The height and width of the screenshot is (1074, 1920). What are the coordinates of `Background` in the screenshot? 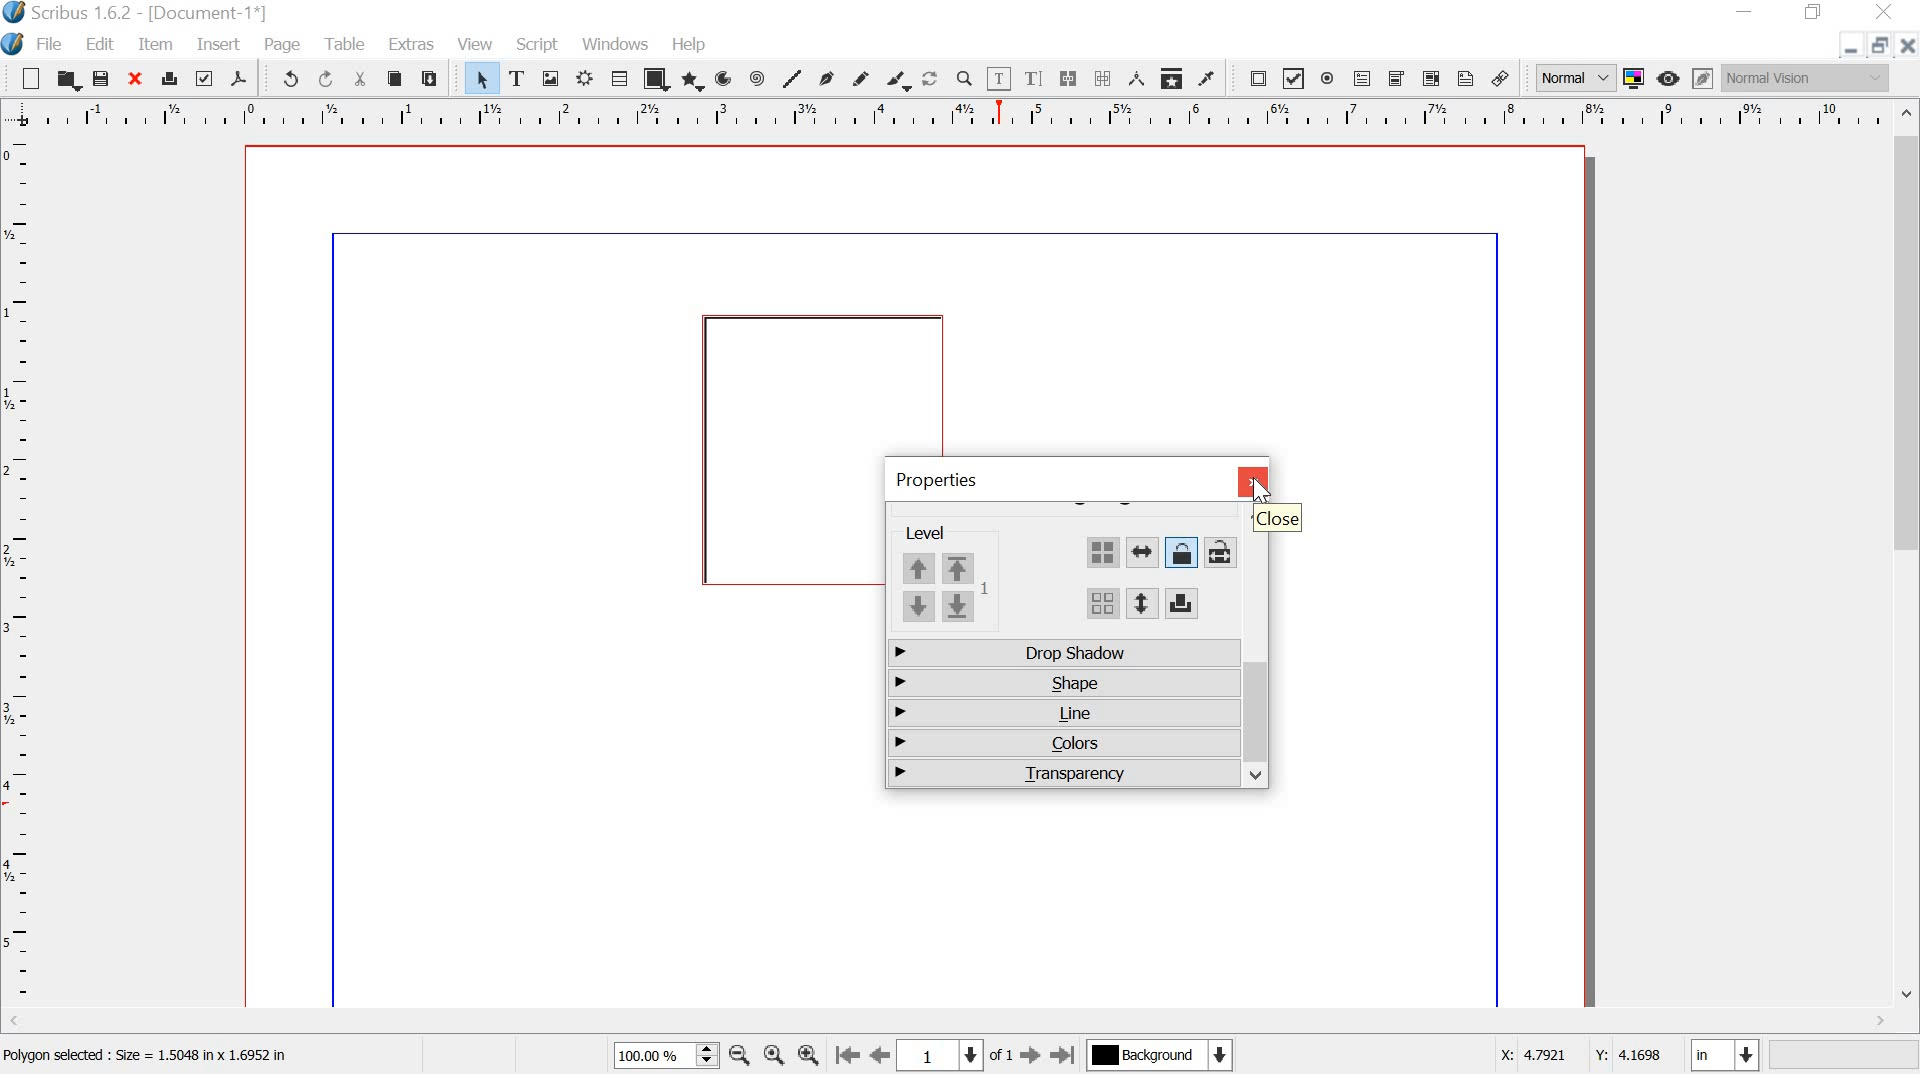 It's located at (1163, 1057).